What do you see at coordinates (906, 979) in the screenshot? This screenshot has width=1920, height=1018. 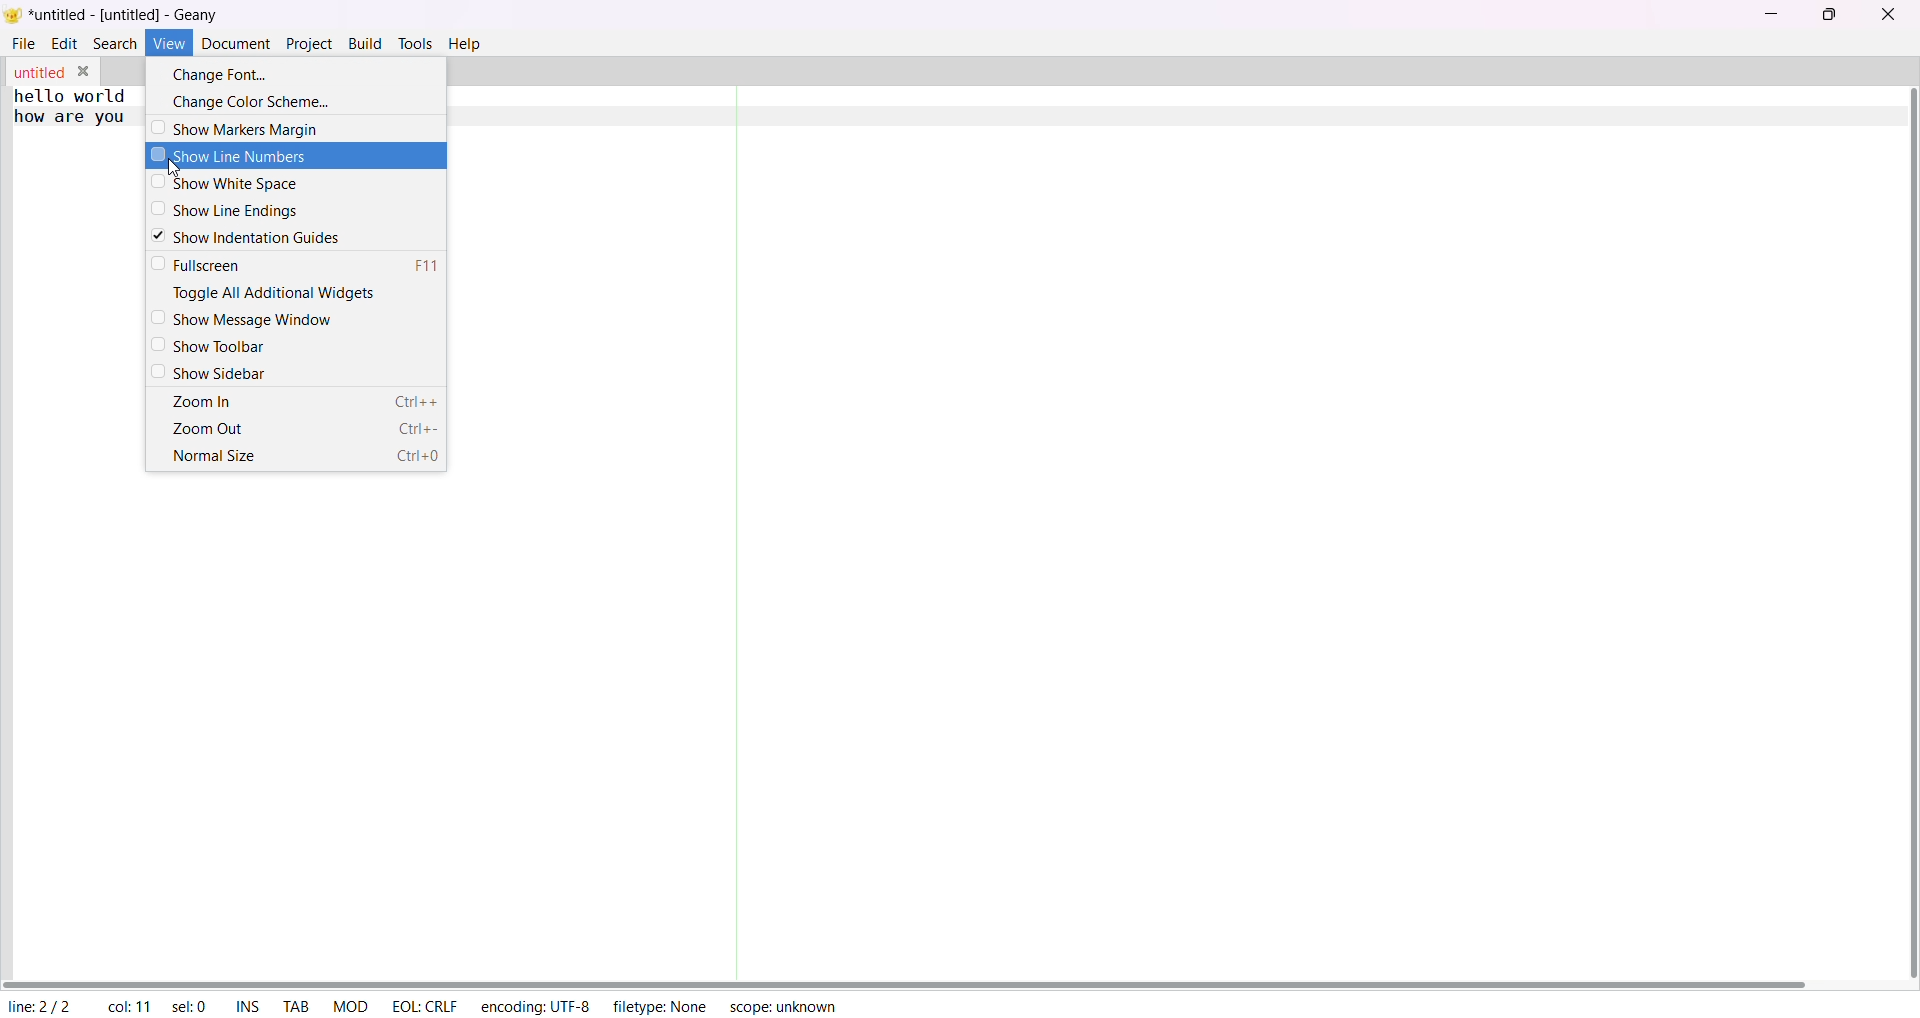 I see `horizontal scroll bar` at bounding box center [906, 979].